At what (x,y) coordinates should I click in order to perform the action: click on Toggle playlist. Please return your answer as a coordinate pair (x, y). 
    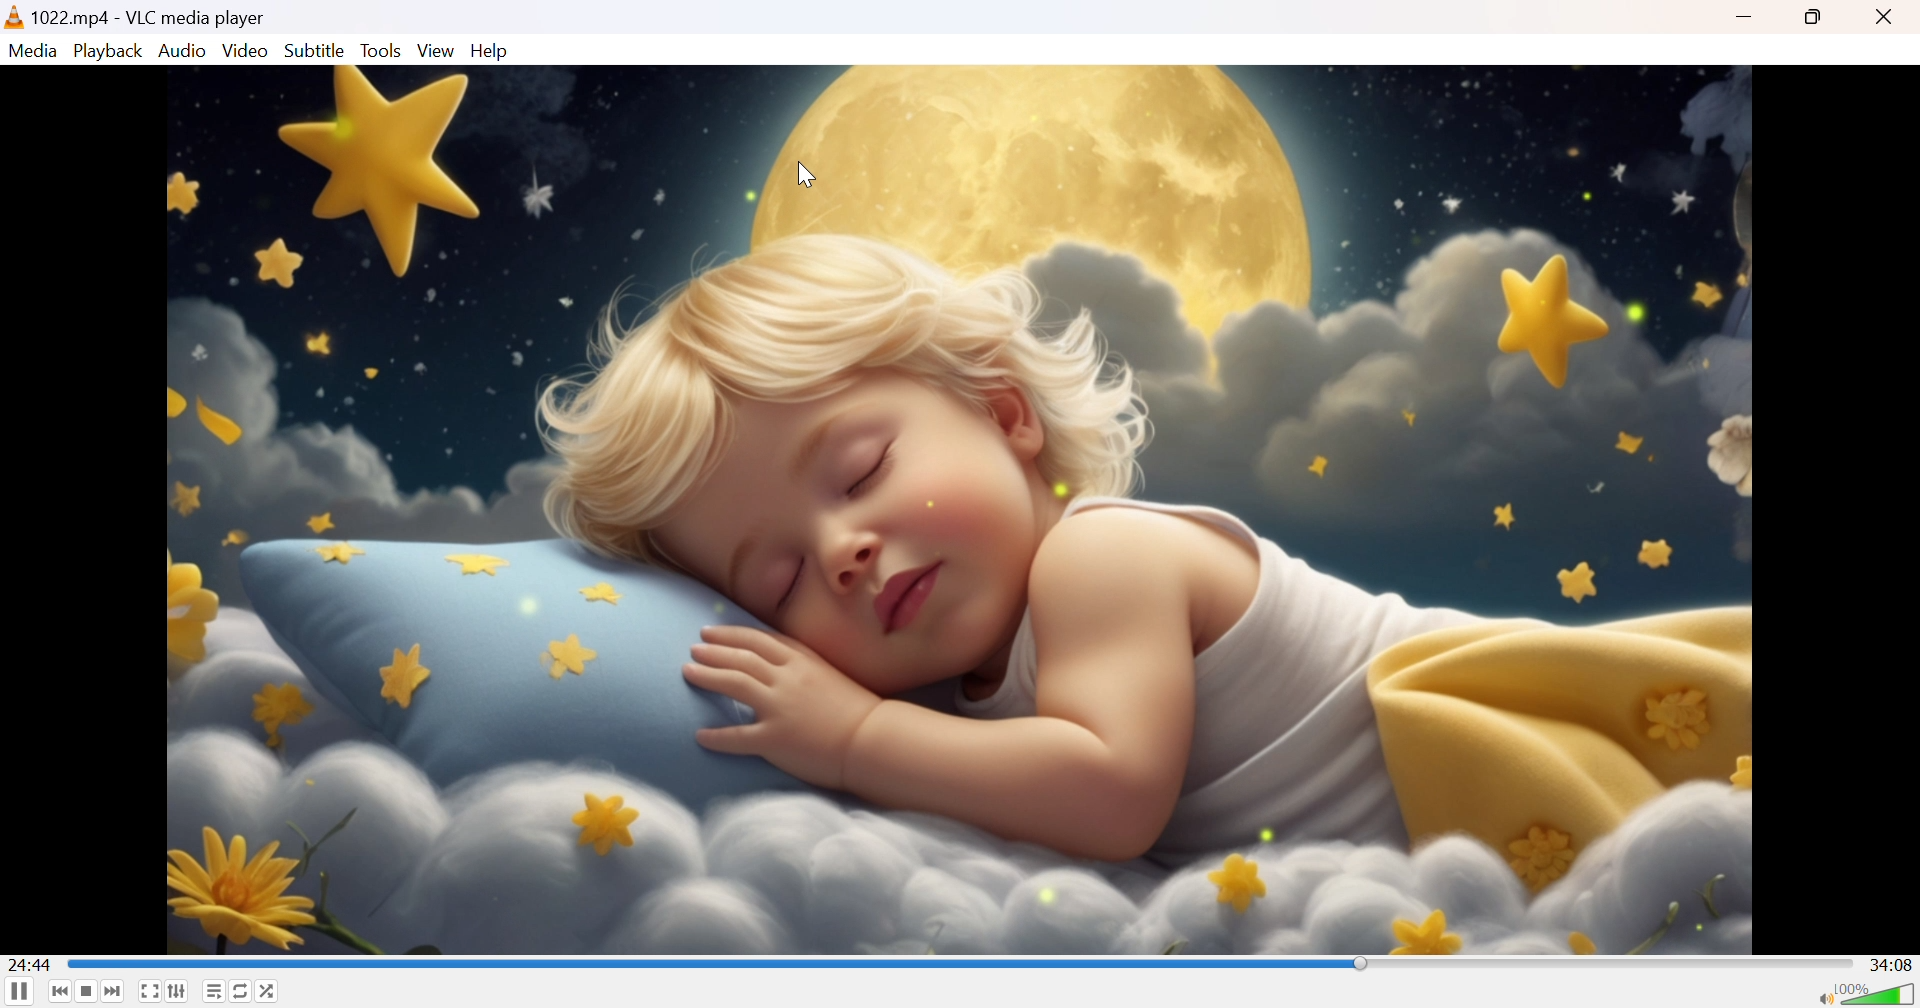
    Looking at the image, I should click on (215, 992).